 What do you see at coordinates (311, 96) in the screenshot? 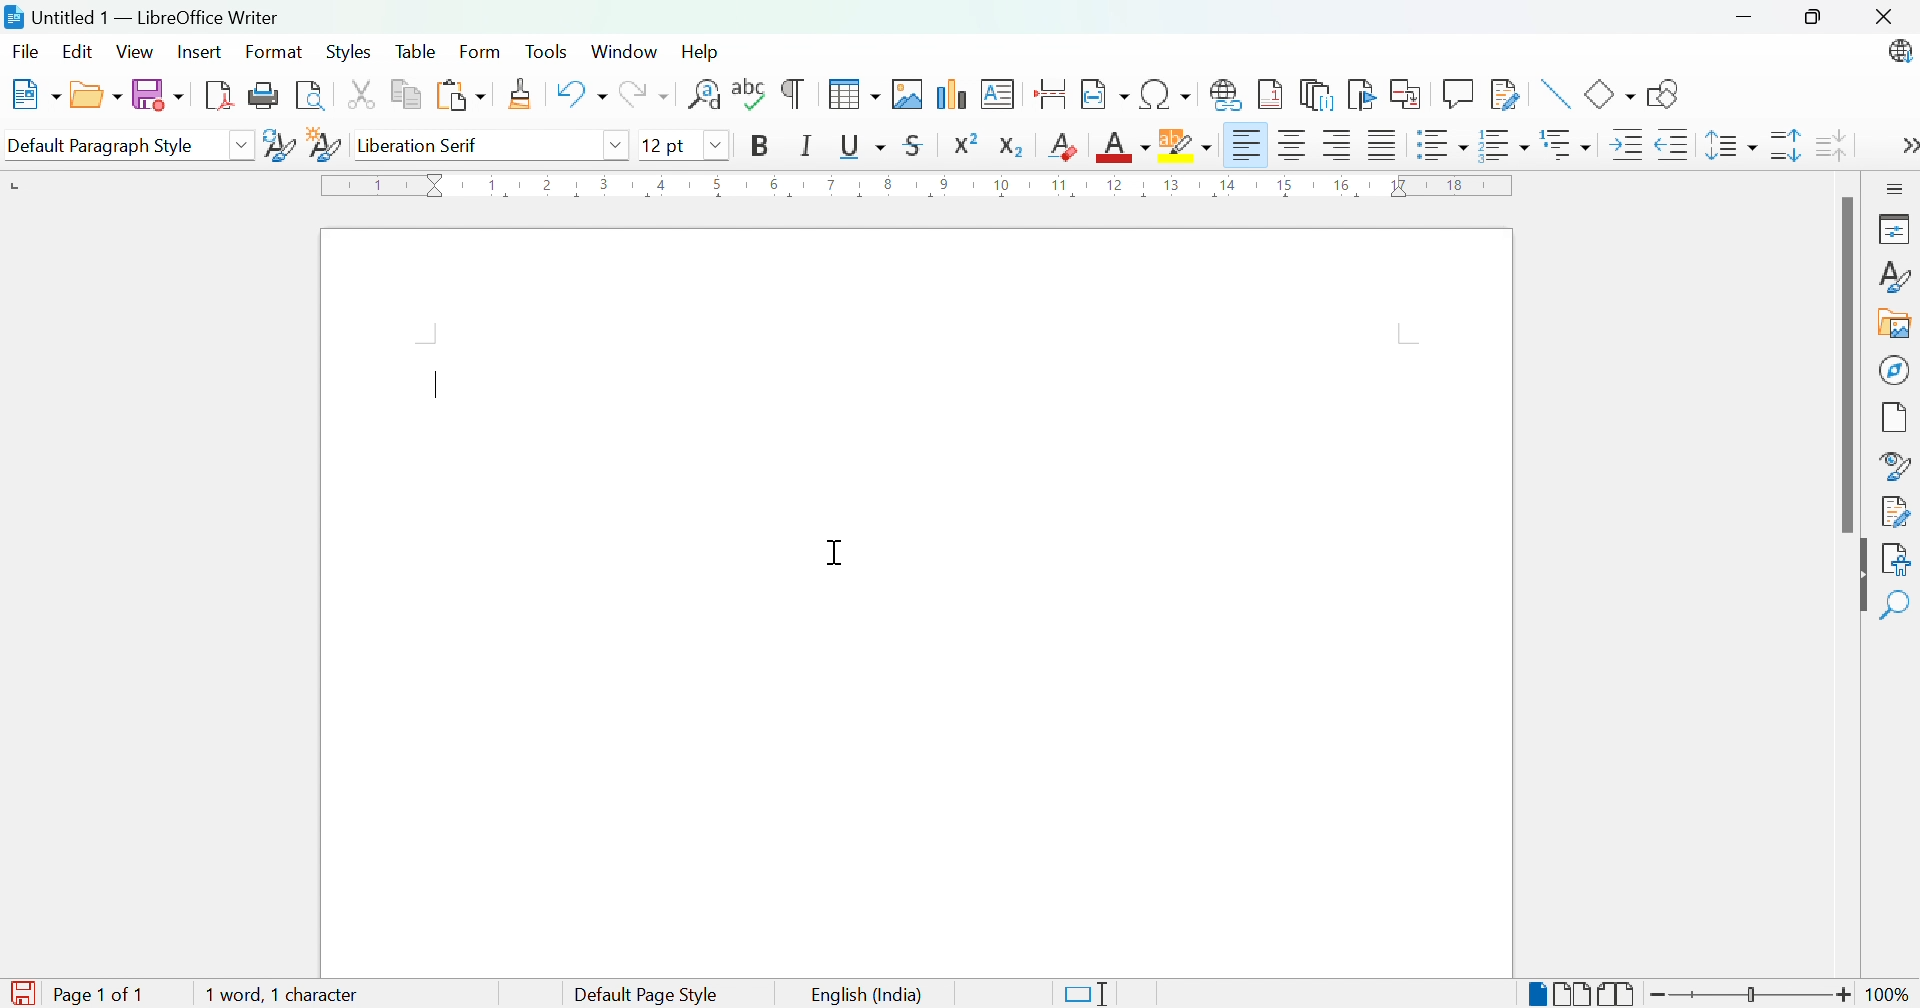
I see `Toggle print preview` at bounding box center [311, 96].